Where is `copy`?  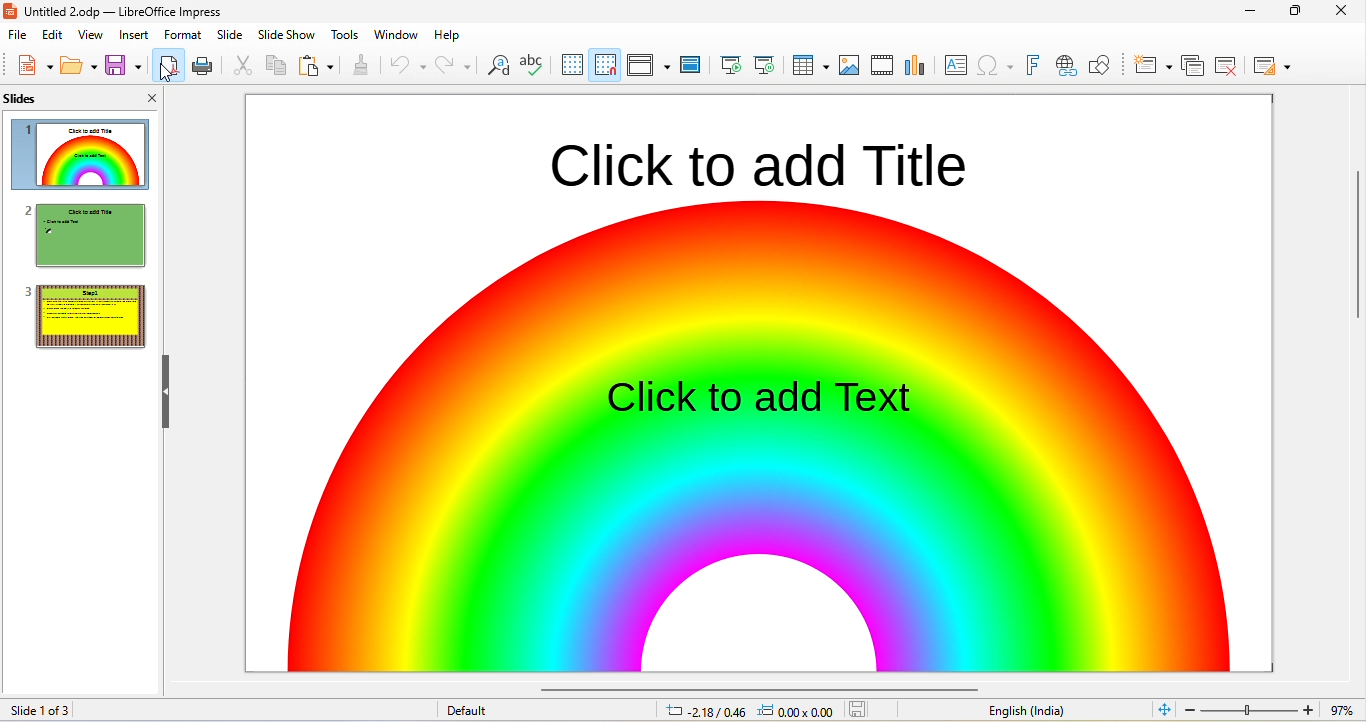
copy is located at coordinates (277, 65).